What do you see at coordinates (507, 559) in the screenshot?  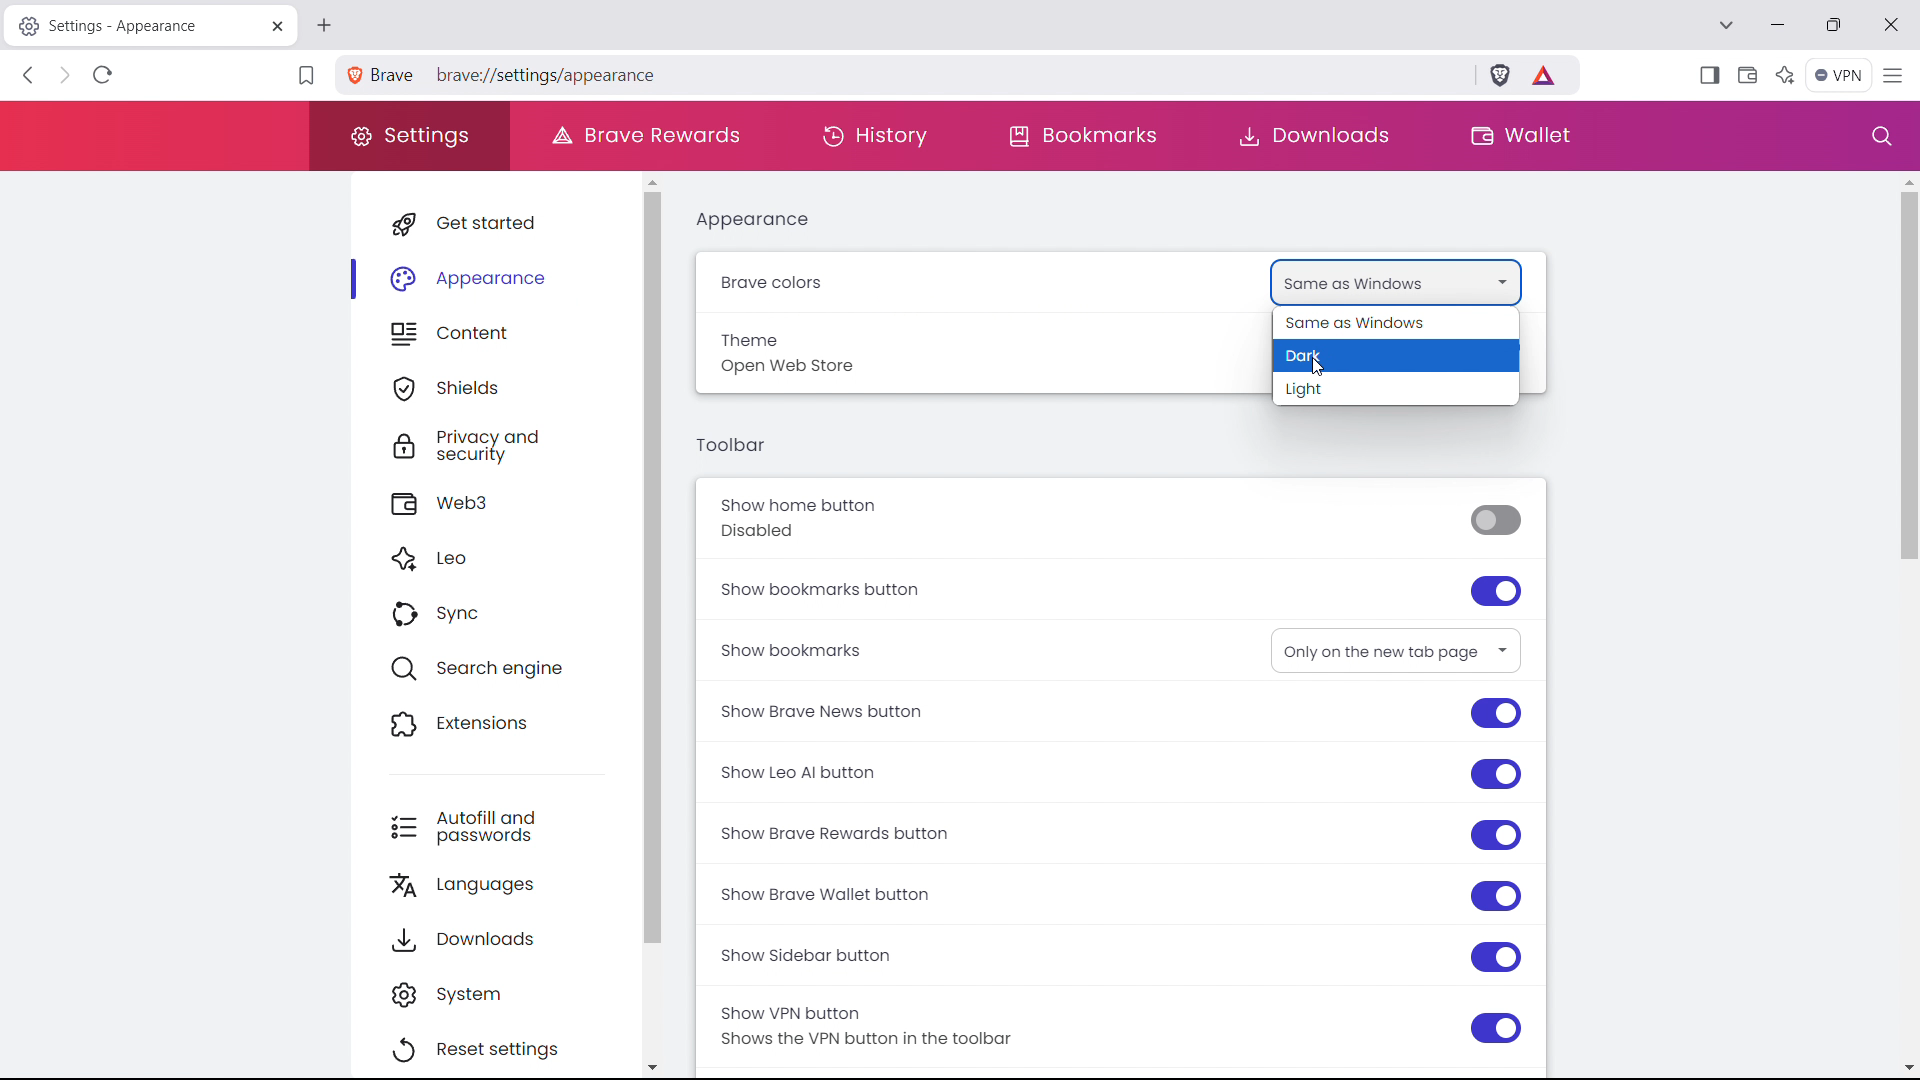 I see `leo` at bounding box center [507, 559].